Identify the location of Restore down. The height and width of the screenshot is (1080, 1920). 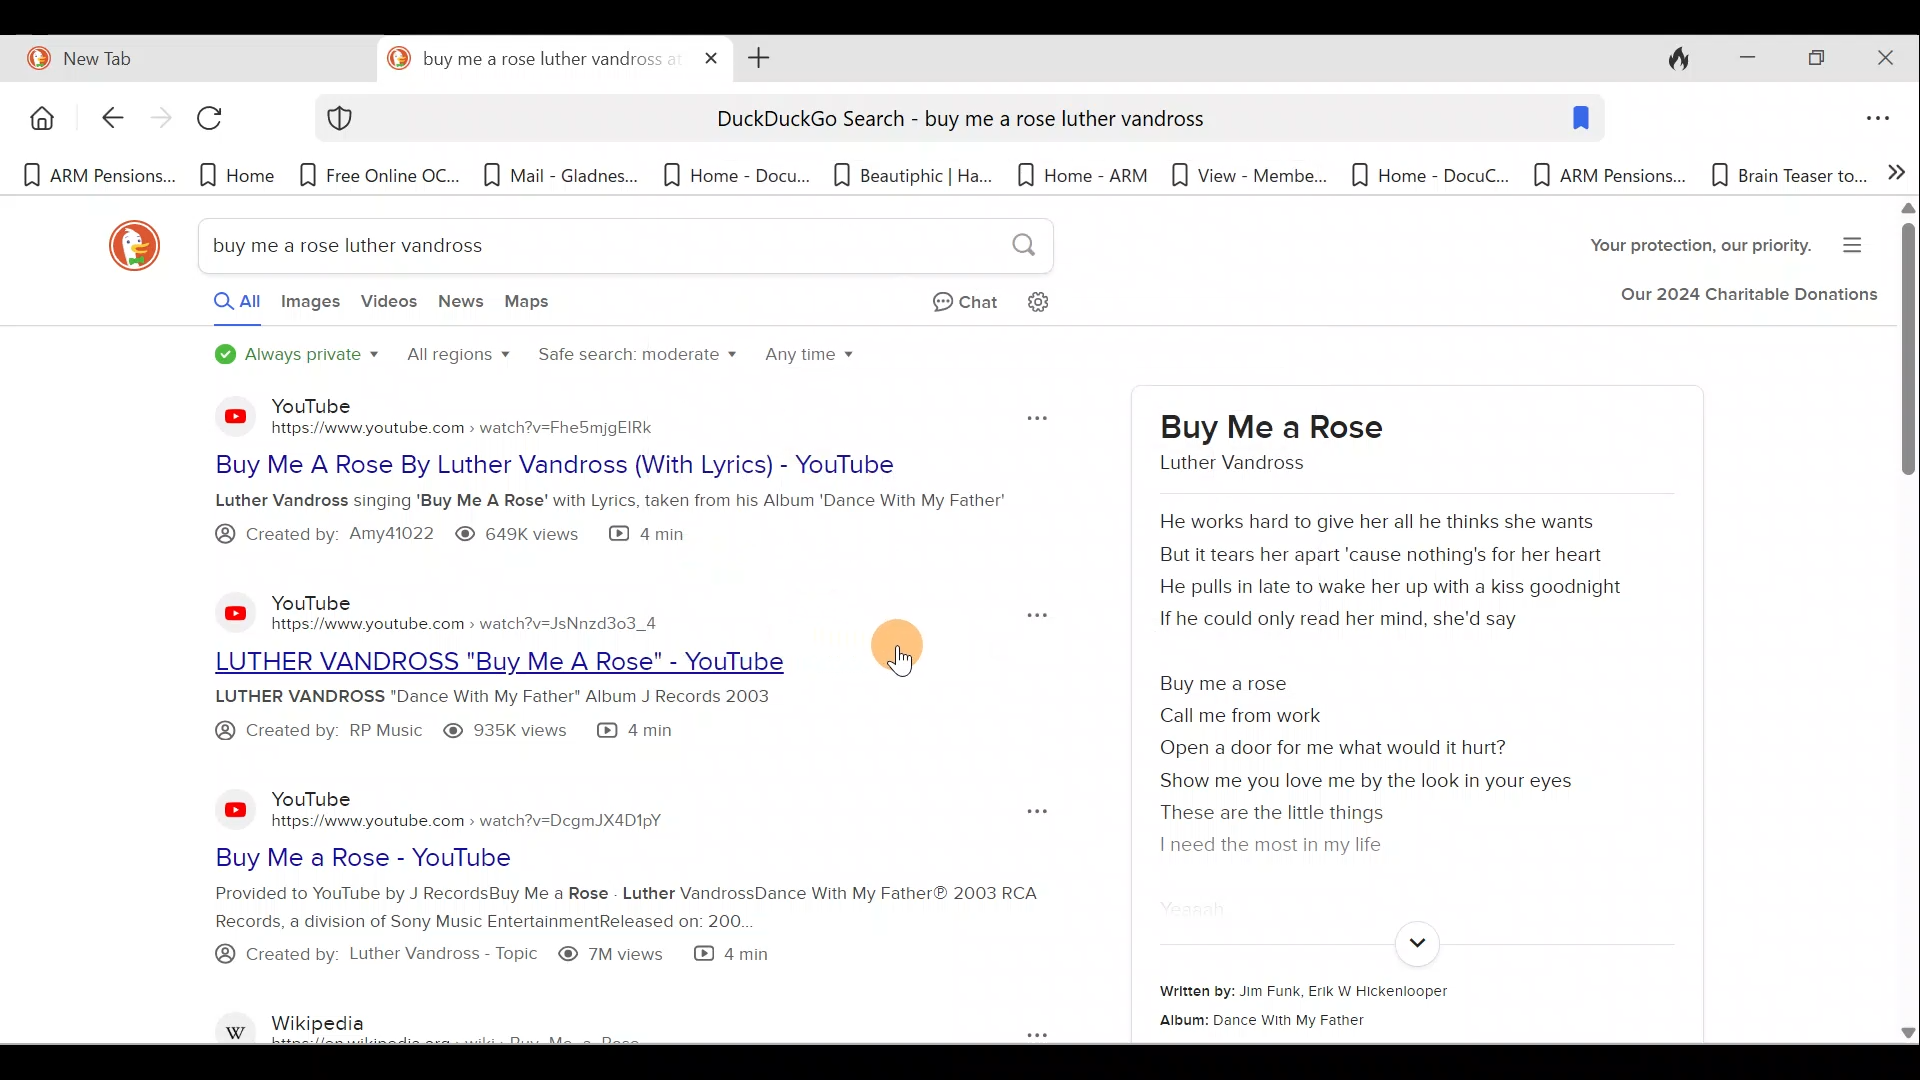
(1815, 60).